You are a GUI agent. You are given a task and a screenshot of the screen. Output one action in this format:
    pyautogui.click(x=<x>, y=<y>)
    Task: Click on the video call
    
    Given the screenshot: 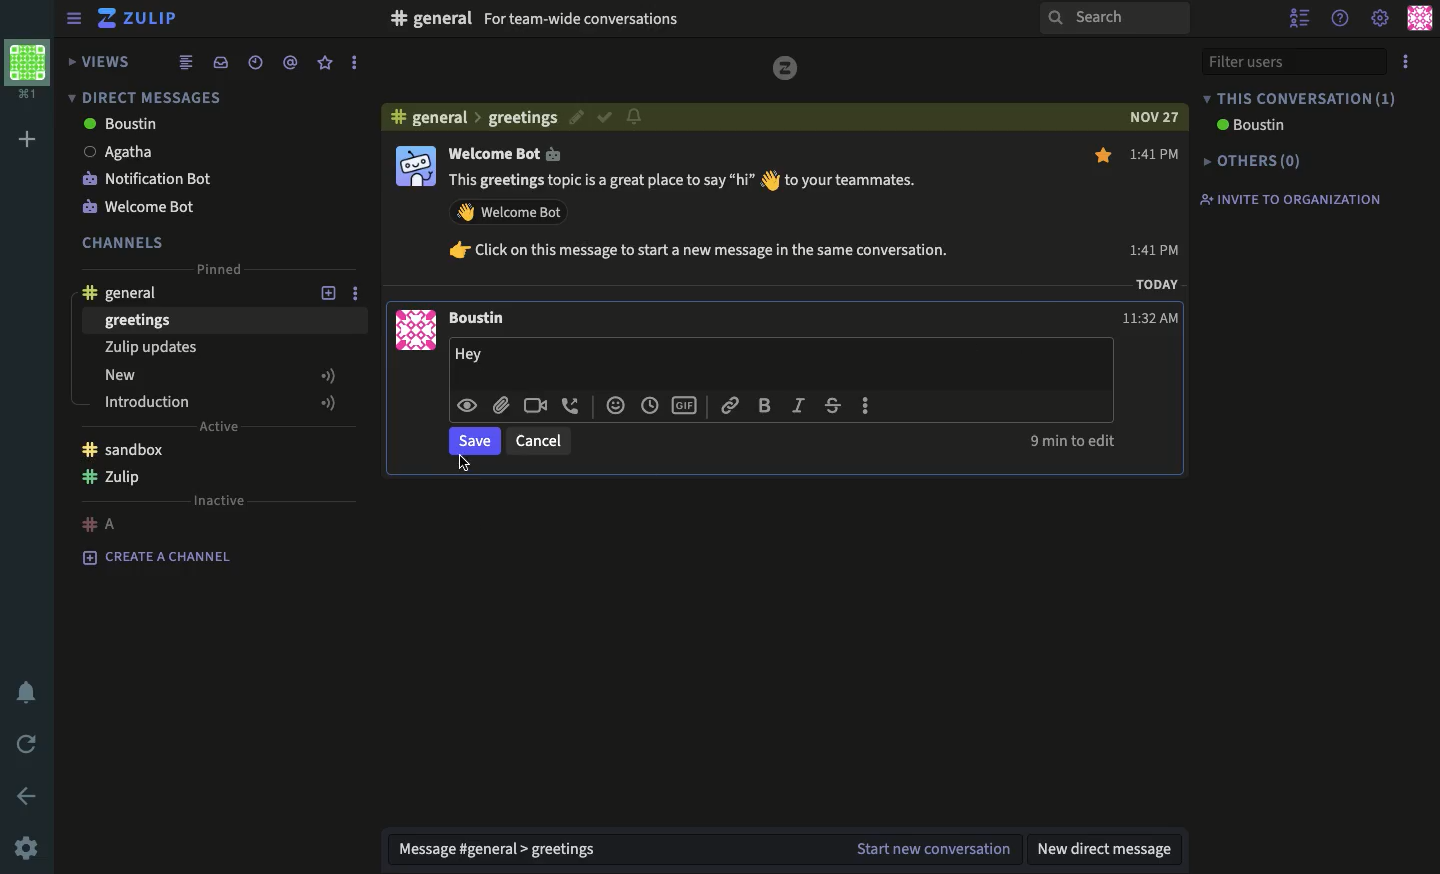 What is the action you would take?
    pyautogui.click(x=535, y=405)
    